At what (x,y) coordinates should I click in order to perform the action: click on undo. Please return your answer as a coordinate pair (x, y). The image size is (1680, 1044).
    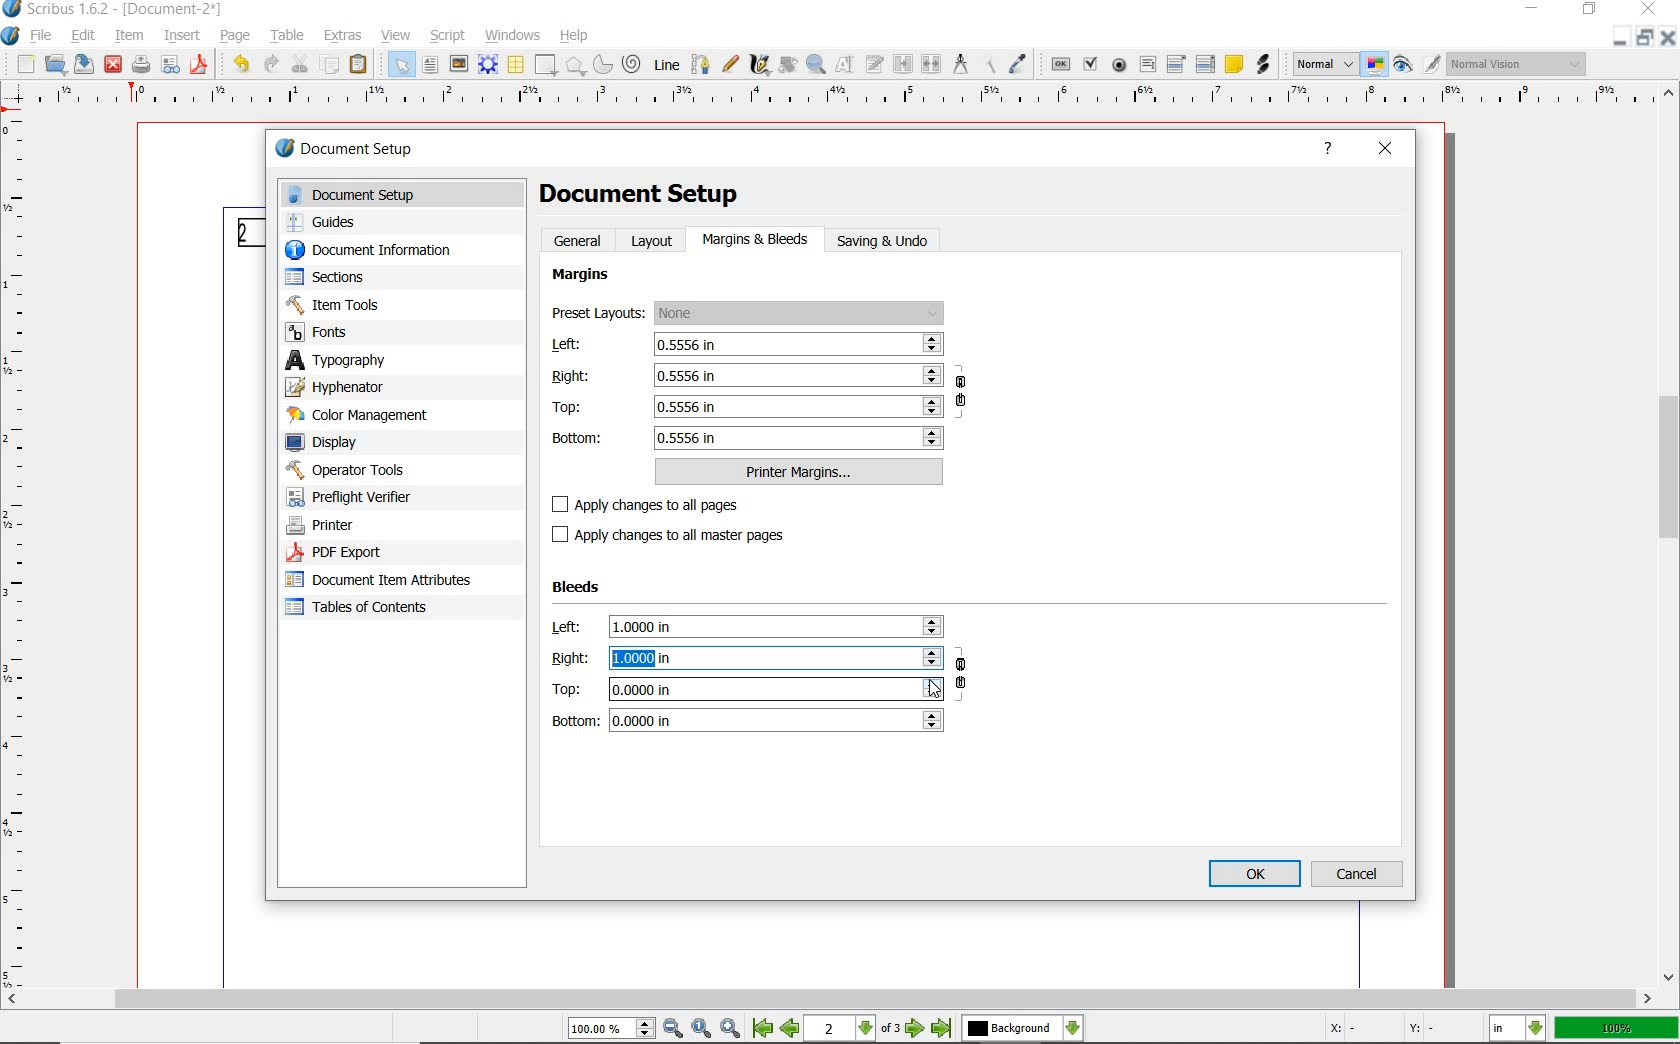
    Looking at the image, I should click on (238, 64).